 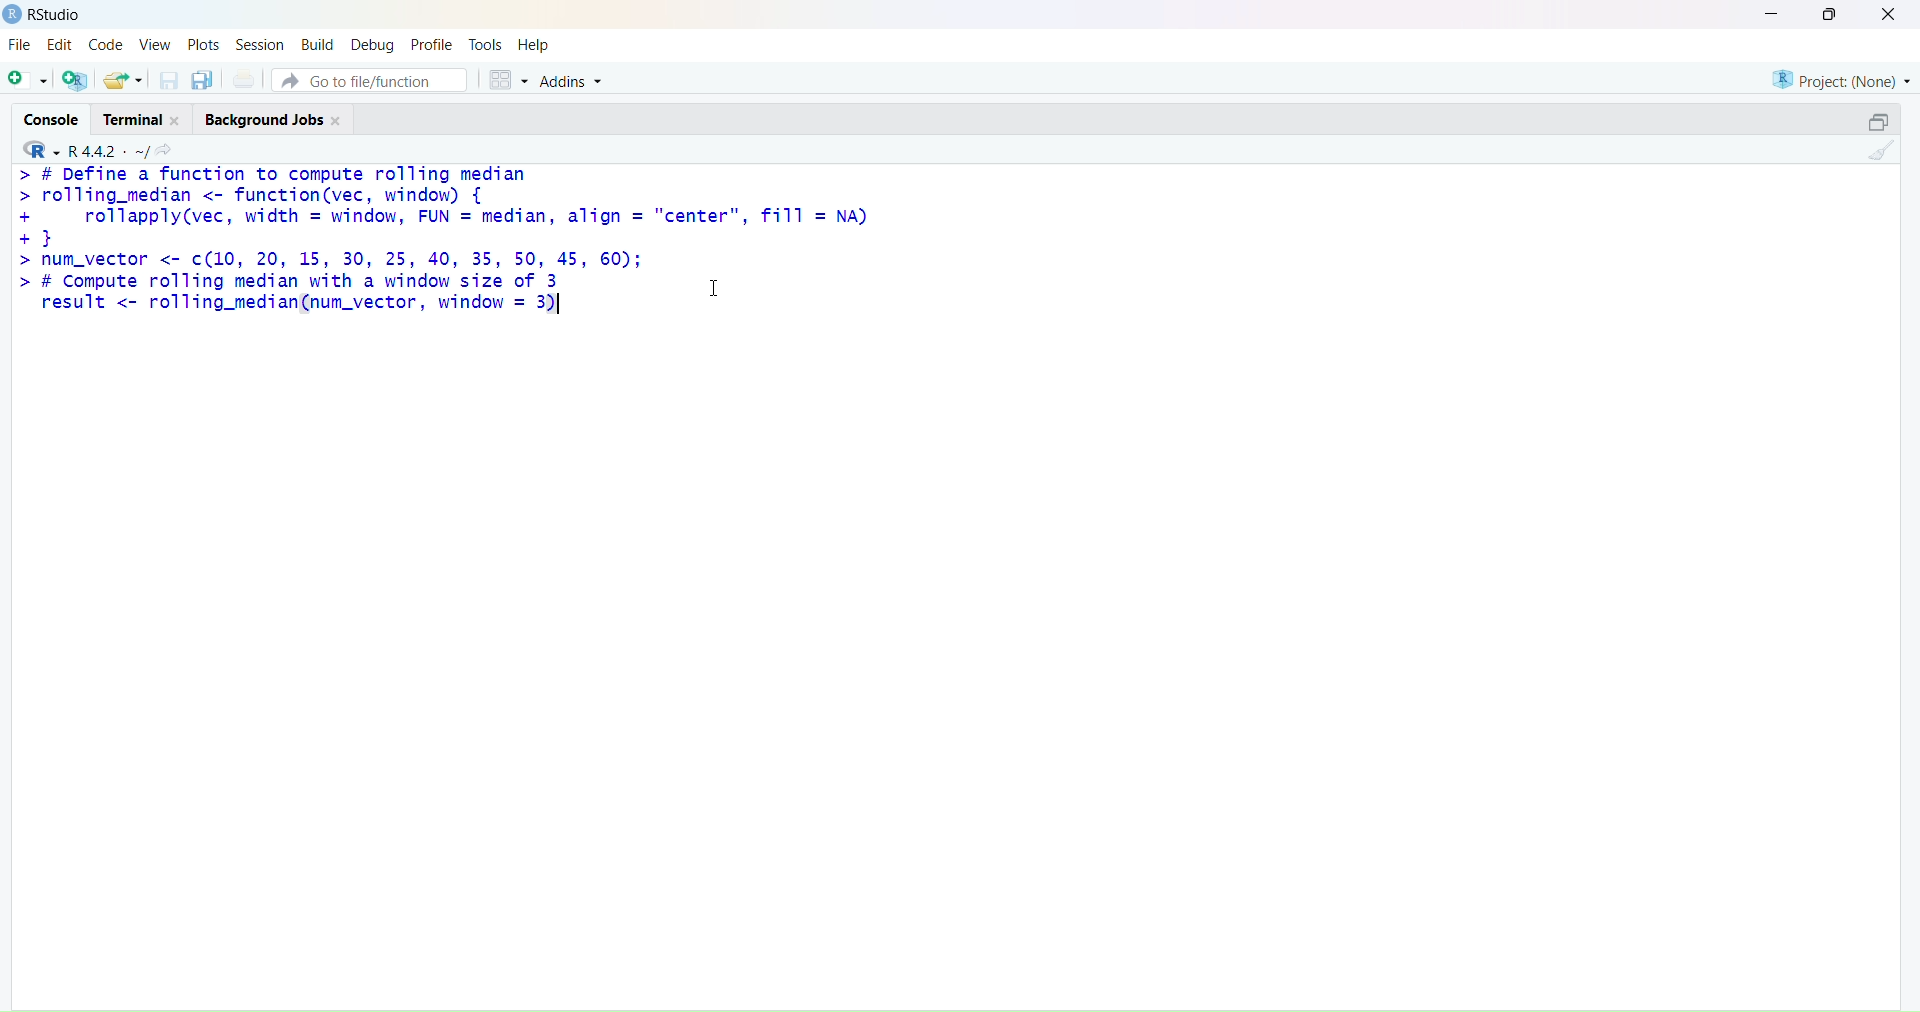 I want to click on profile, so click(x=431, y=45).